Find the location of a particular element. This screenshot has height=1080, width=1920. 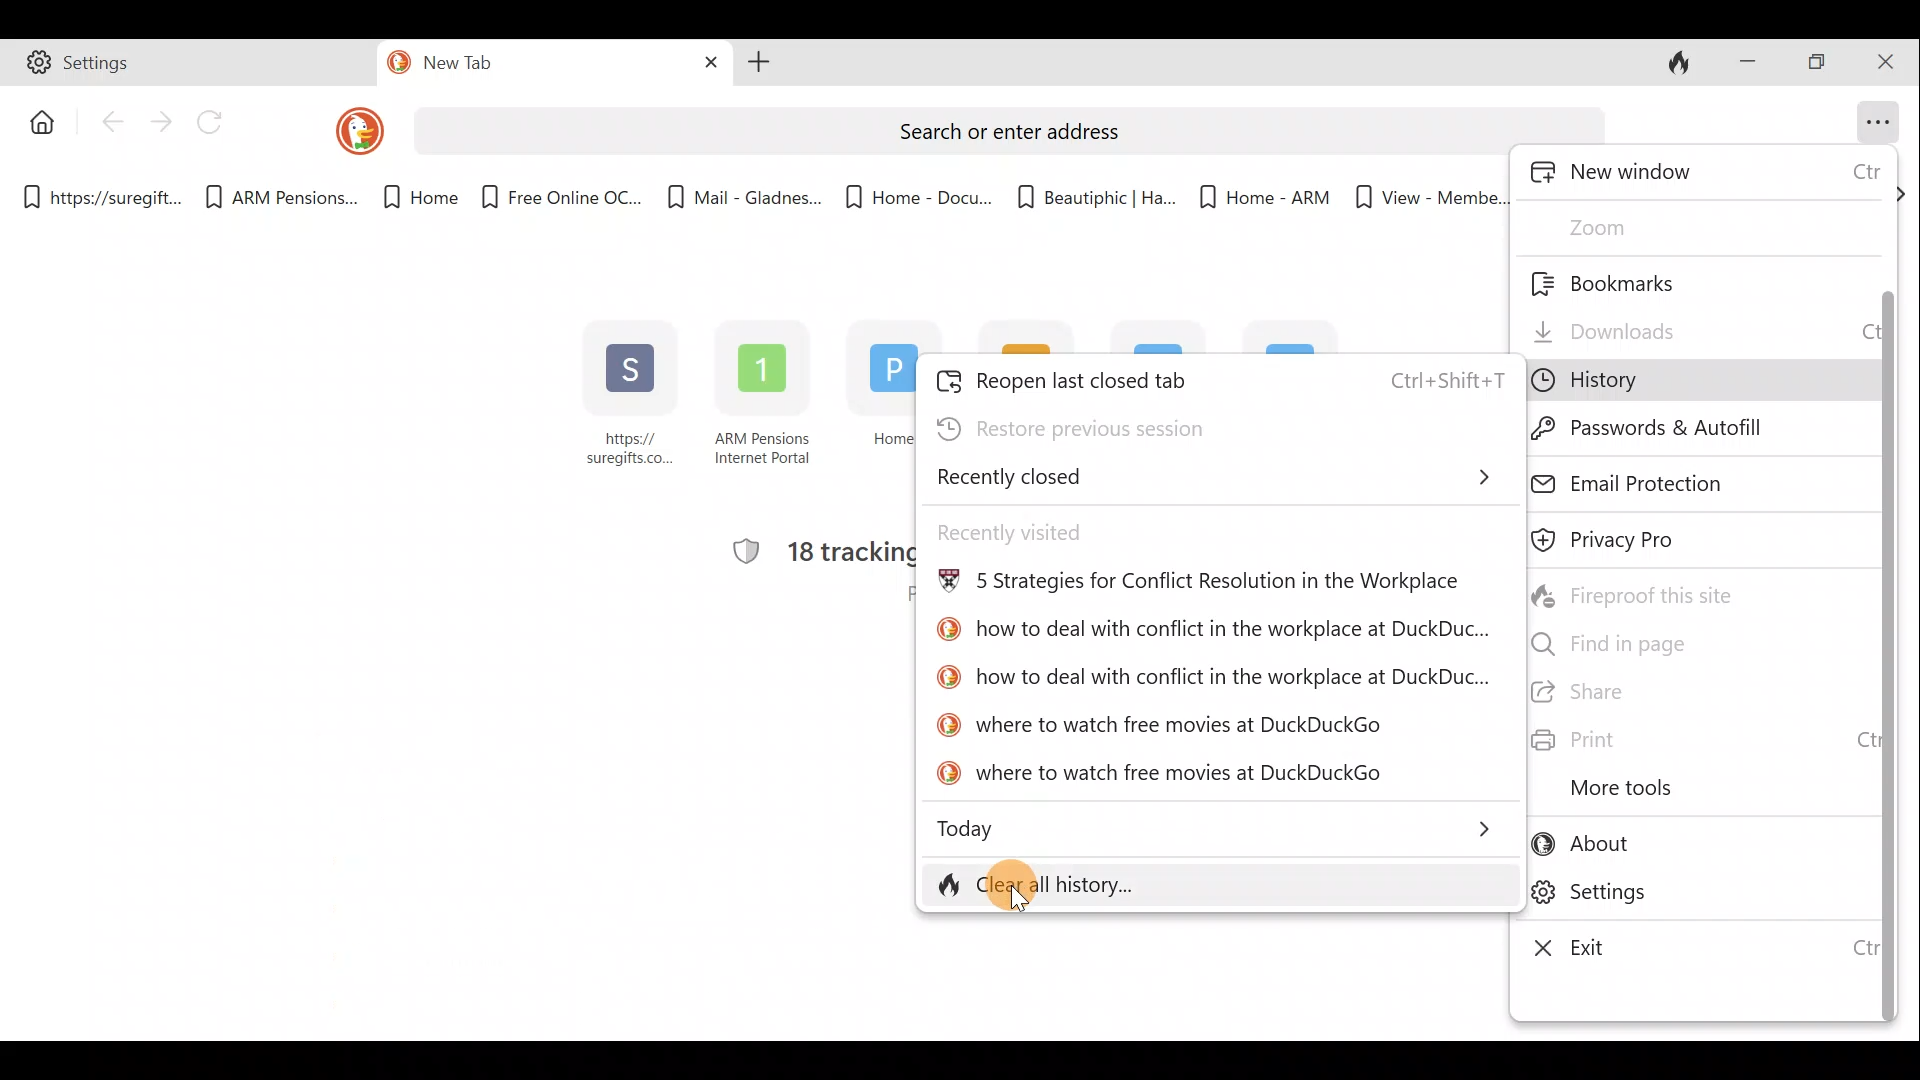

Mail - Gladnes... is located at coordinates (744, 190).